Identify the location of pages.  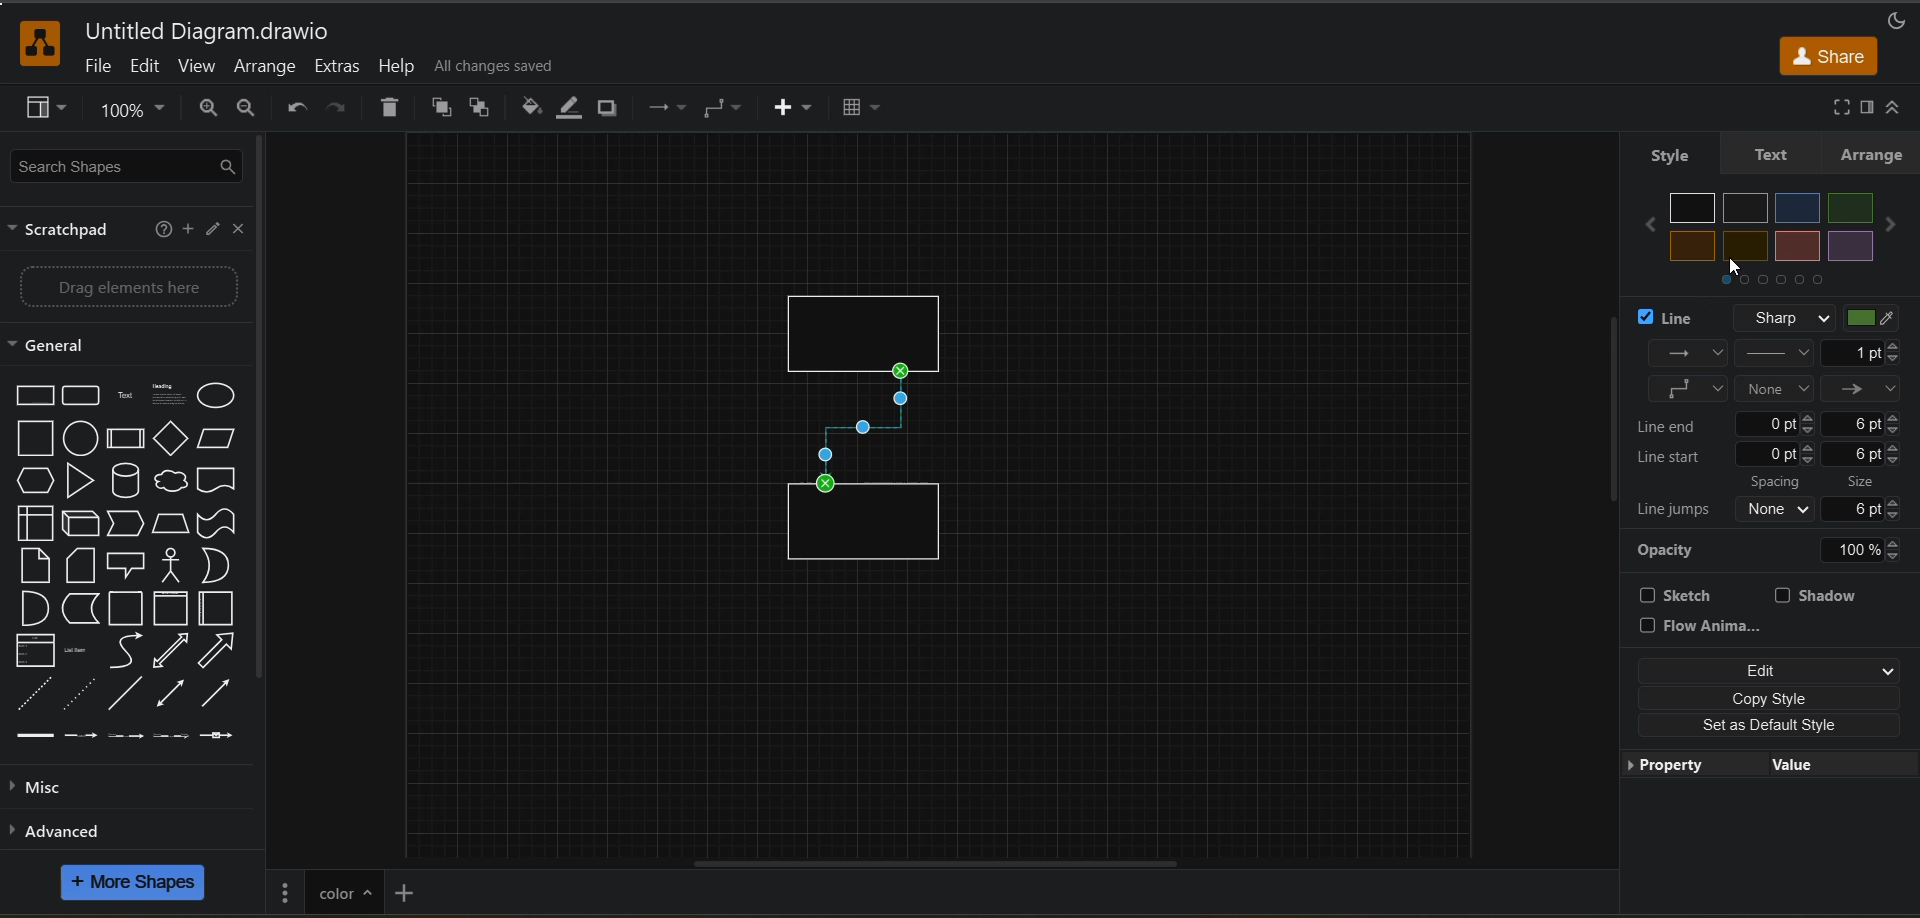
(286, 890).